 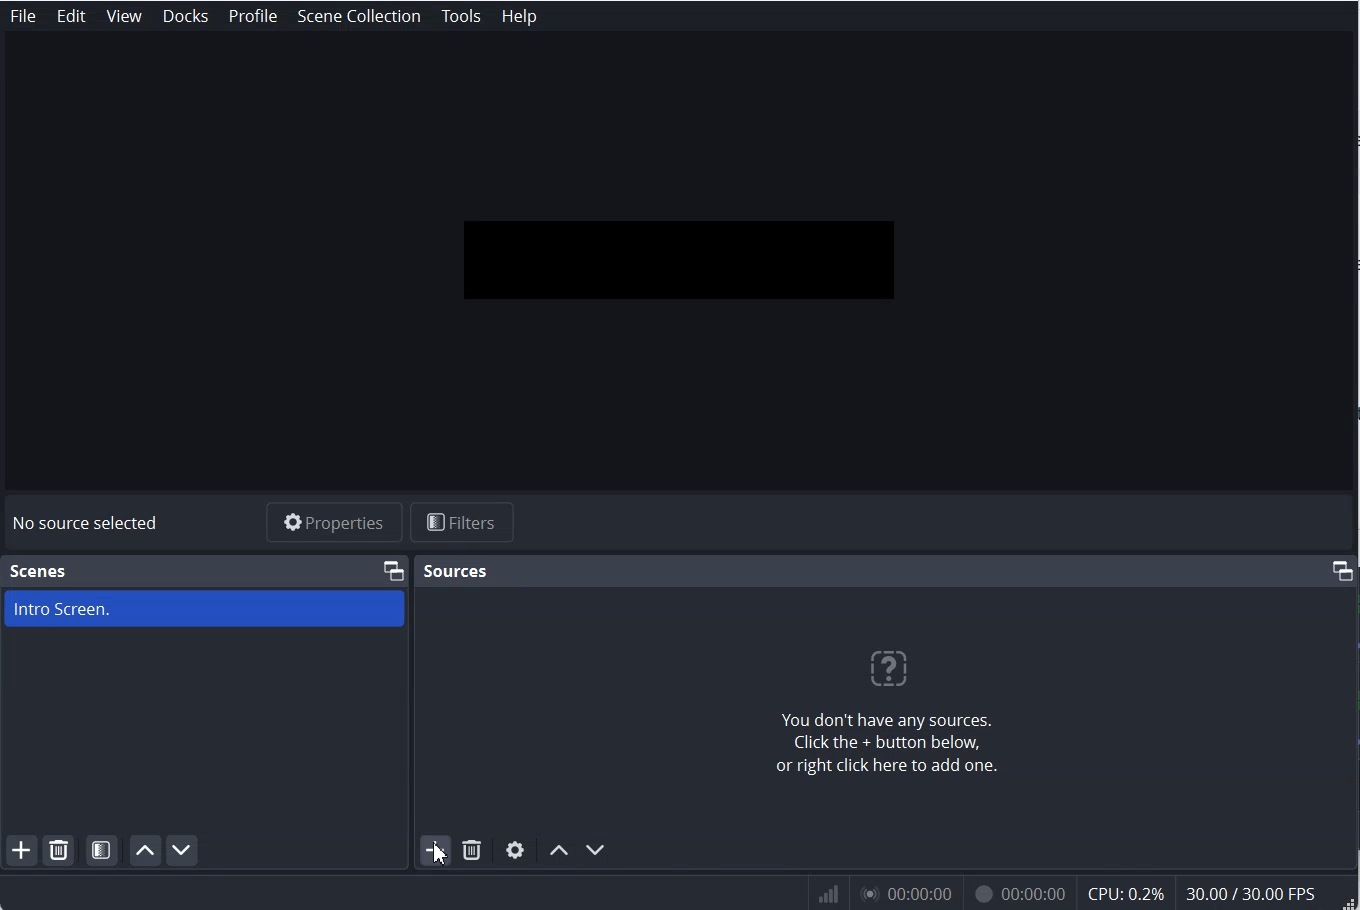 What do you see at coordinates (361, 15) in the screenshot?
I see `Scene Collection` at bounding box center [361, 15].